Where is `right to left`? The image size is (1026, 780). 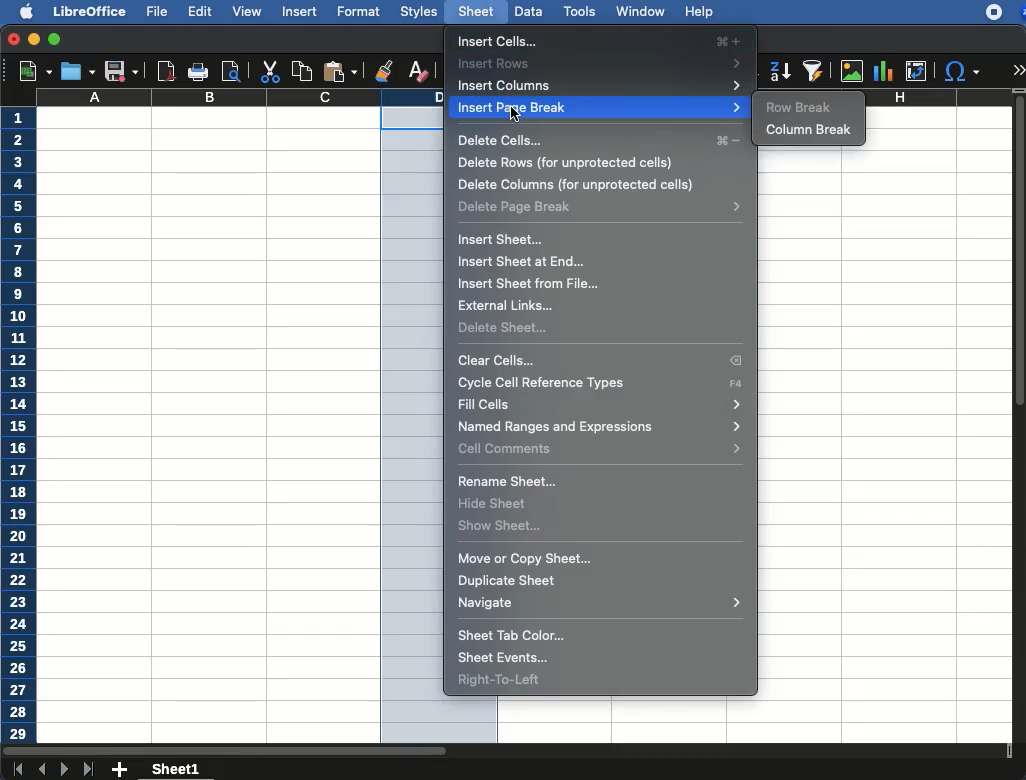 right to left is located at coordinates (503, 683).